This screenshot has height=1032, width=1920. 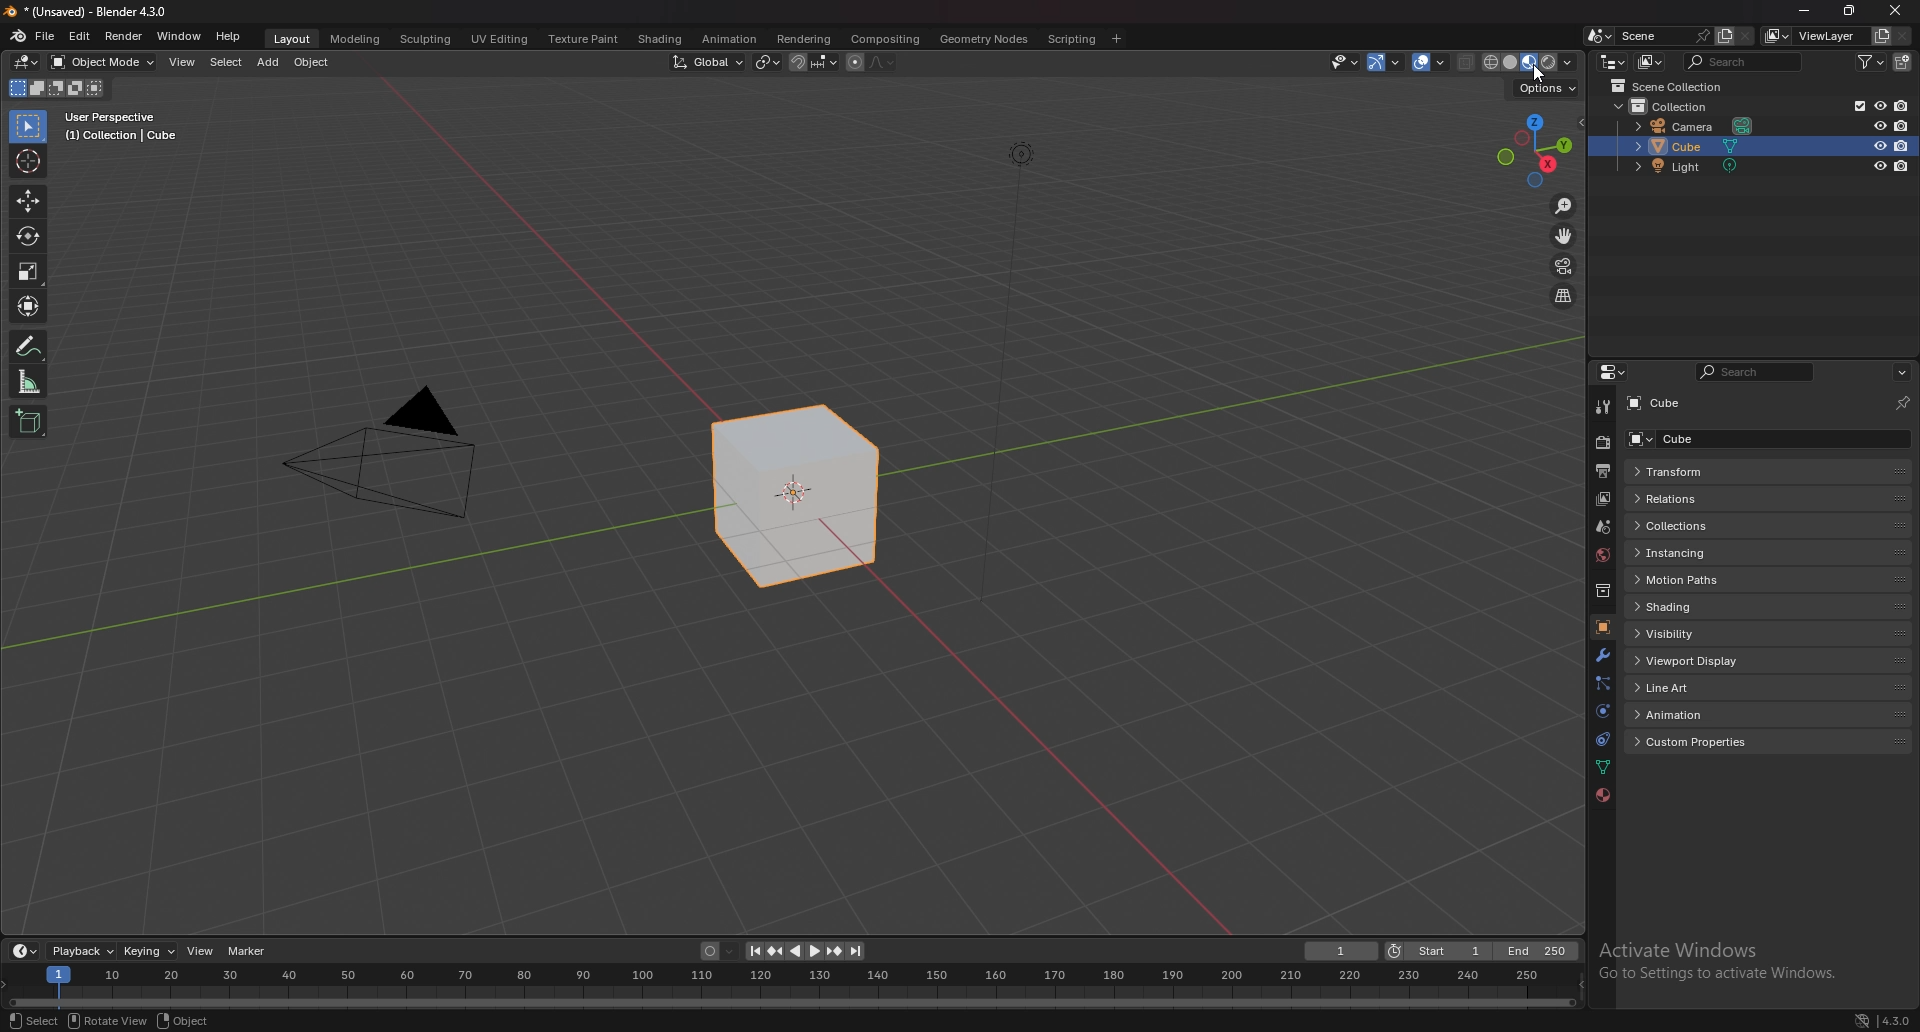 I want to click on animation, so click(x=1710, y=714).